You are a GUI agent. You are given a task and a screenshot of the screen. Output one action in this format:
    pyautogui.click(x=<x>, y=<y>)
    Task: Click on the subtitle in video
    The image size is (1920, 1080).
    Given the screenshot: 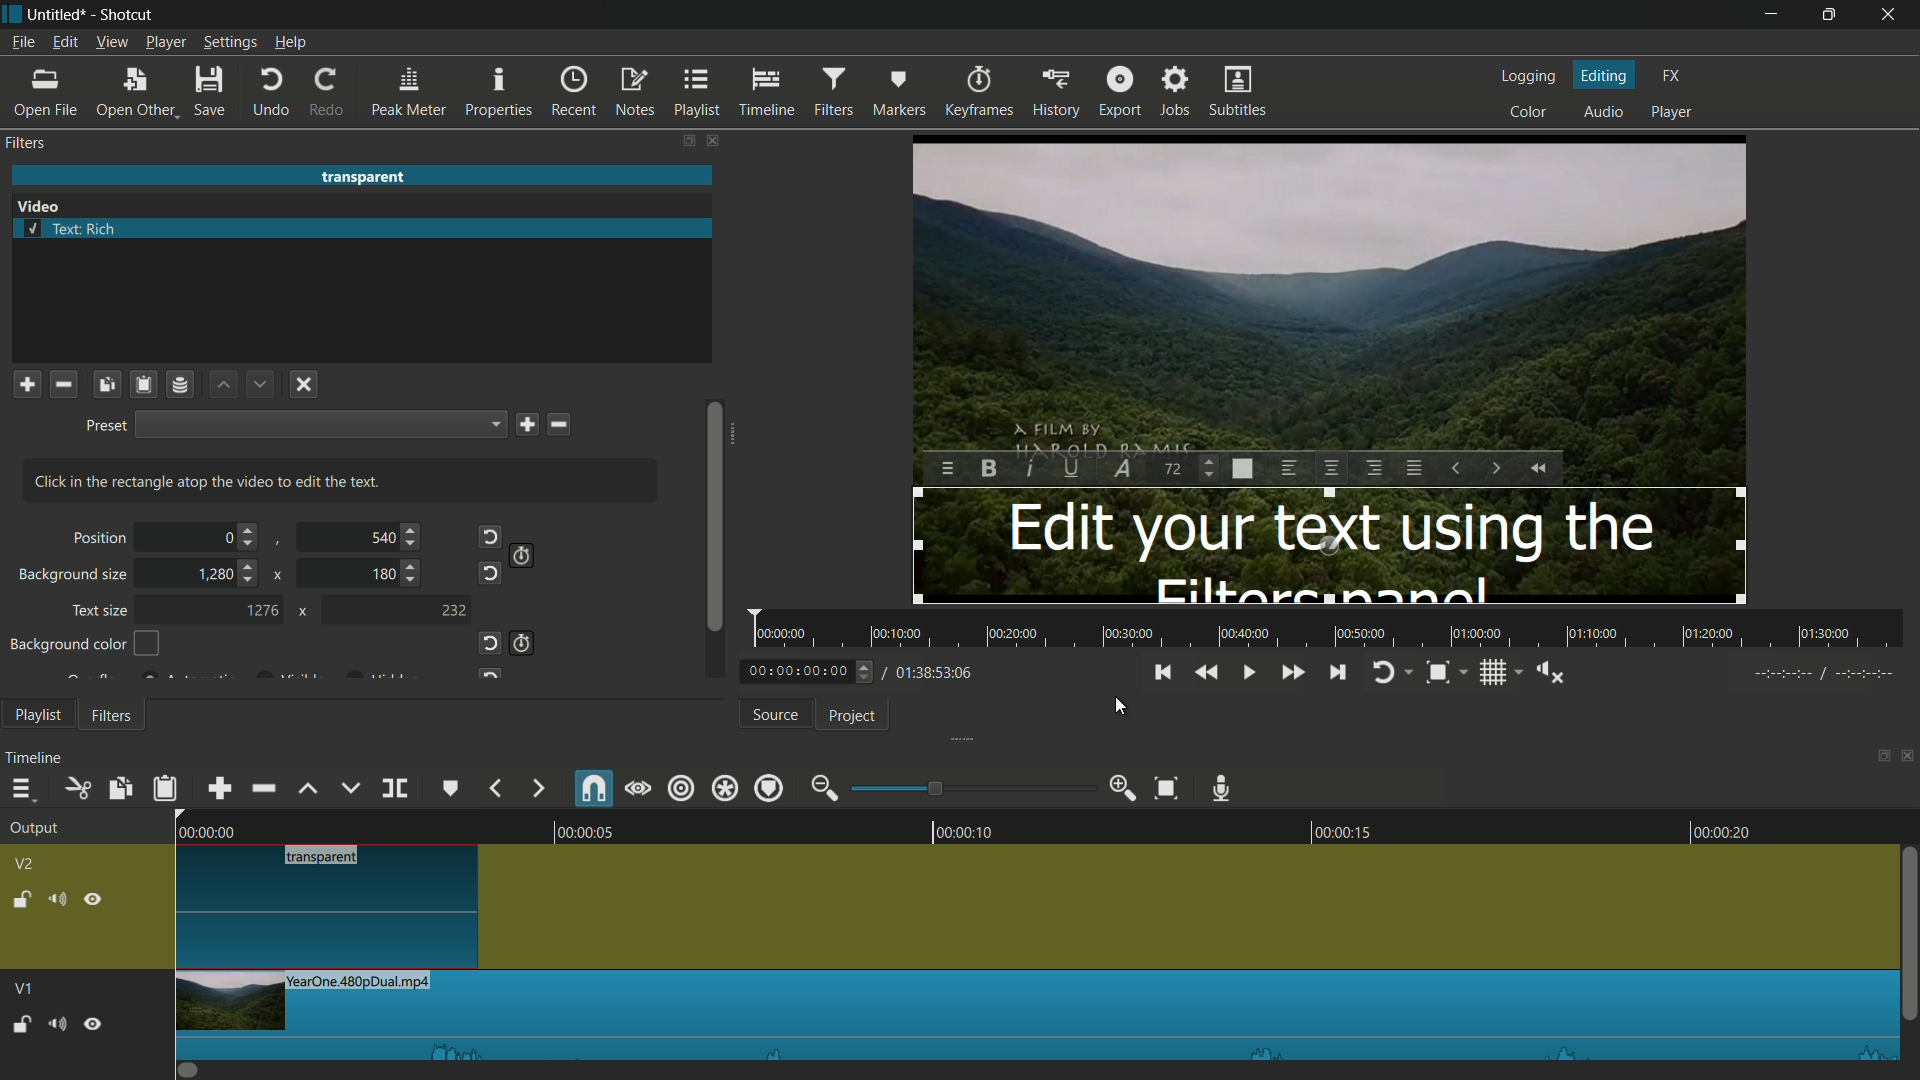 What is the action you would take?
    pyautogui.click(x=1328, y=545)
    